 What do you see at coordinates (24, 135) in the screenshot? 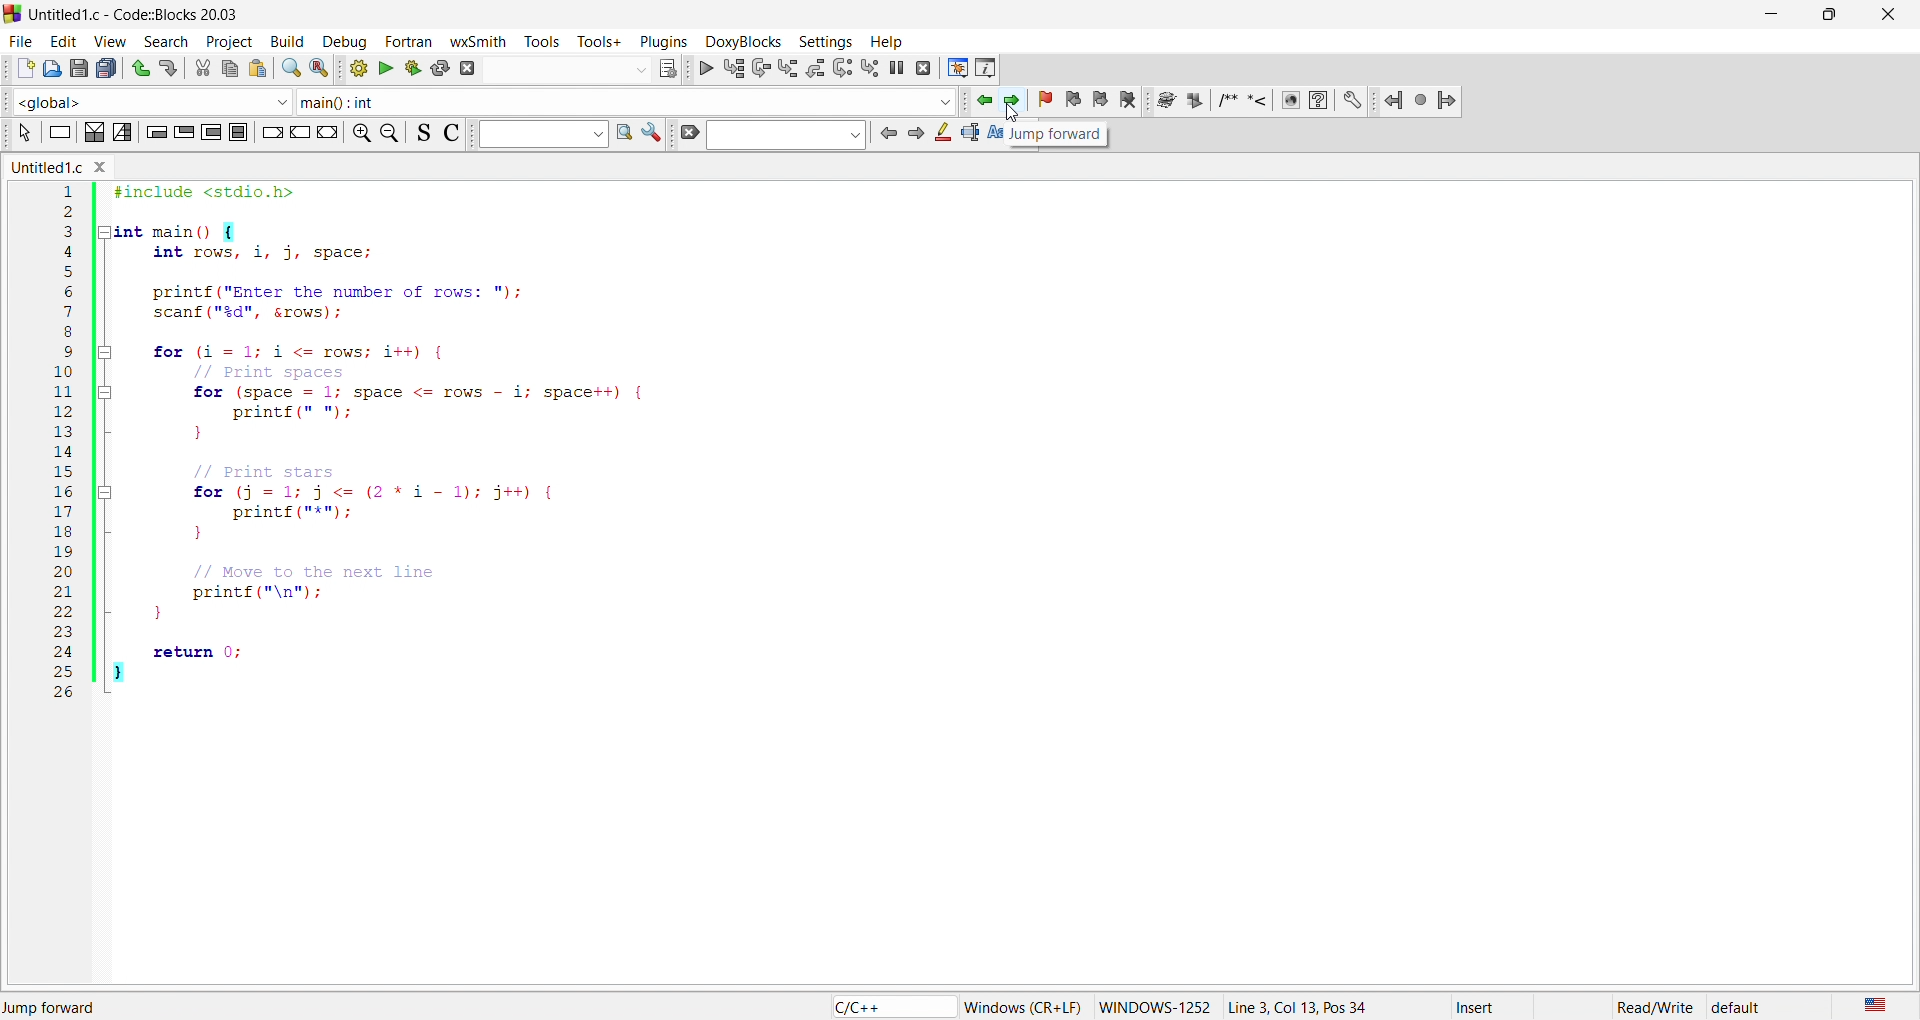
I see `icon` at bounding box center [24, 135].